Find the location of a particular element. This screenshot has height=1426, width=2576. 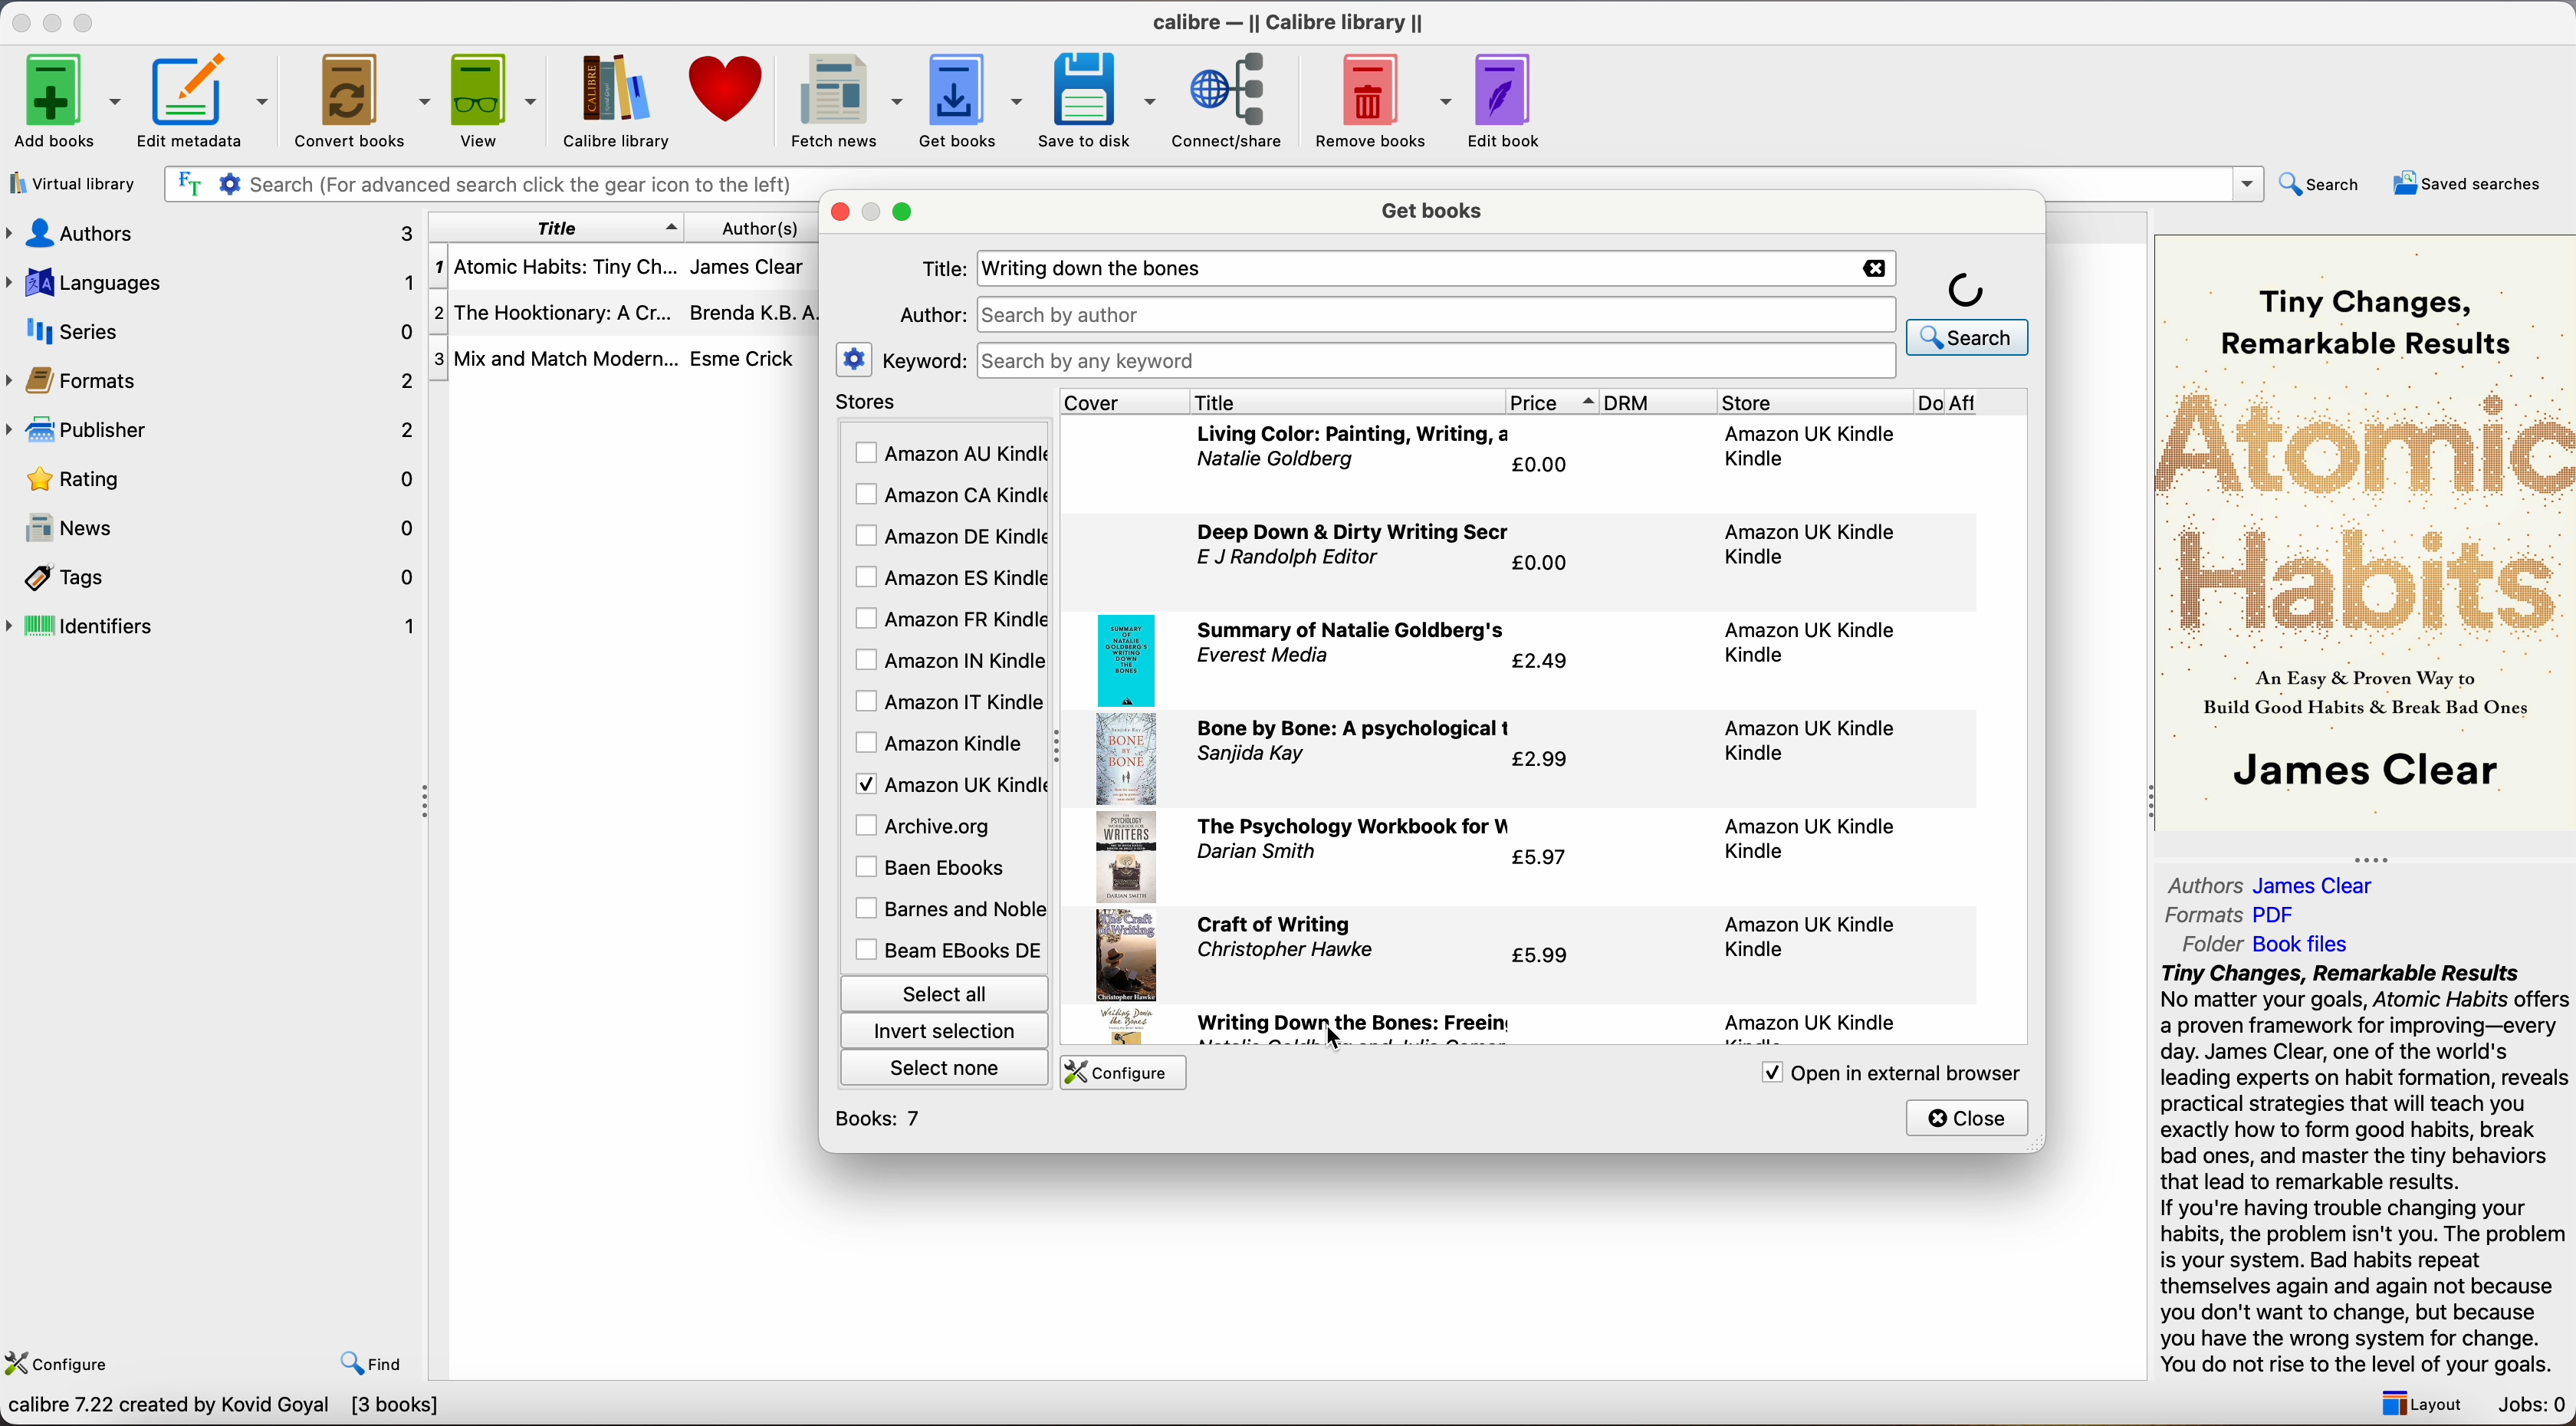

get books is located at coordinates (1436, 208).